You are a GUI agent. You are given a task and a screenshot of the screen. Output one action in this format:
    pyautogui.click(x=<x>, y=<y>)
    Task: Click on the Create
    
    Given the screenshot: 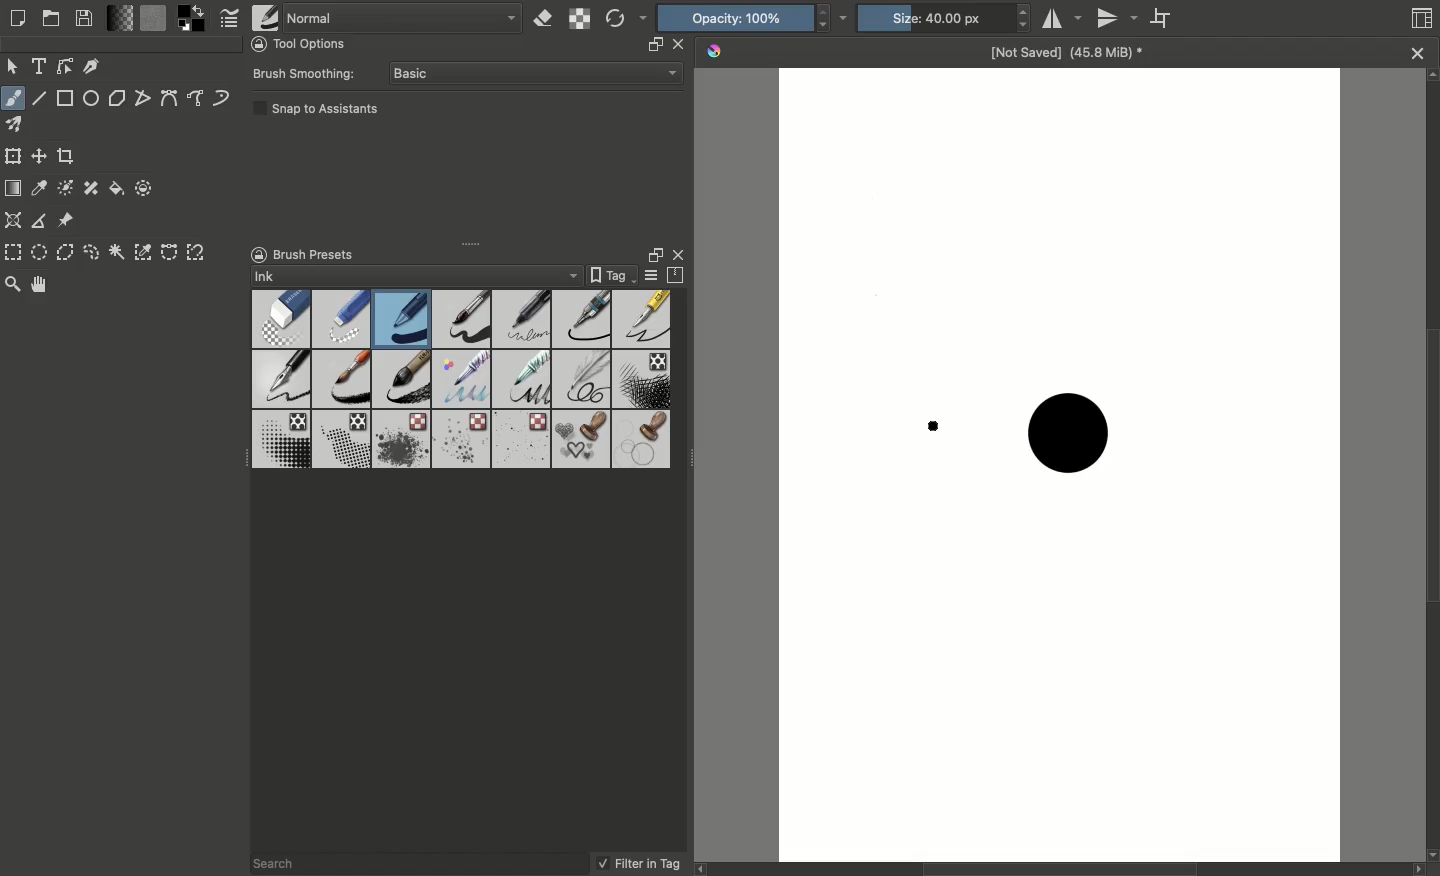 What is the action you would take?
    pyautogui.click(x=16, y=19)
    